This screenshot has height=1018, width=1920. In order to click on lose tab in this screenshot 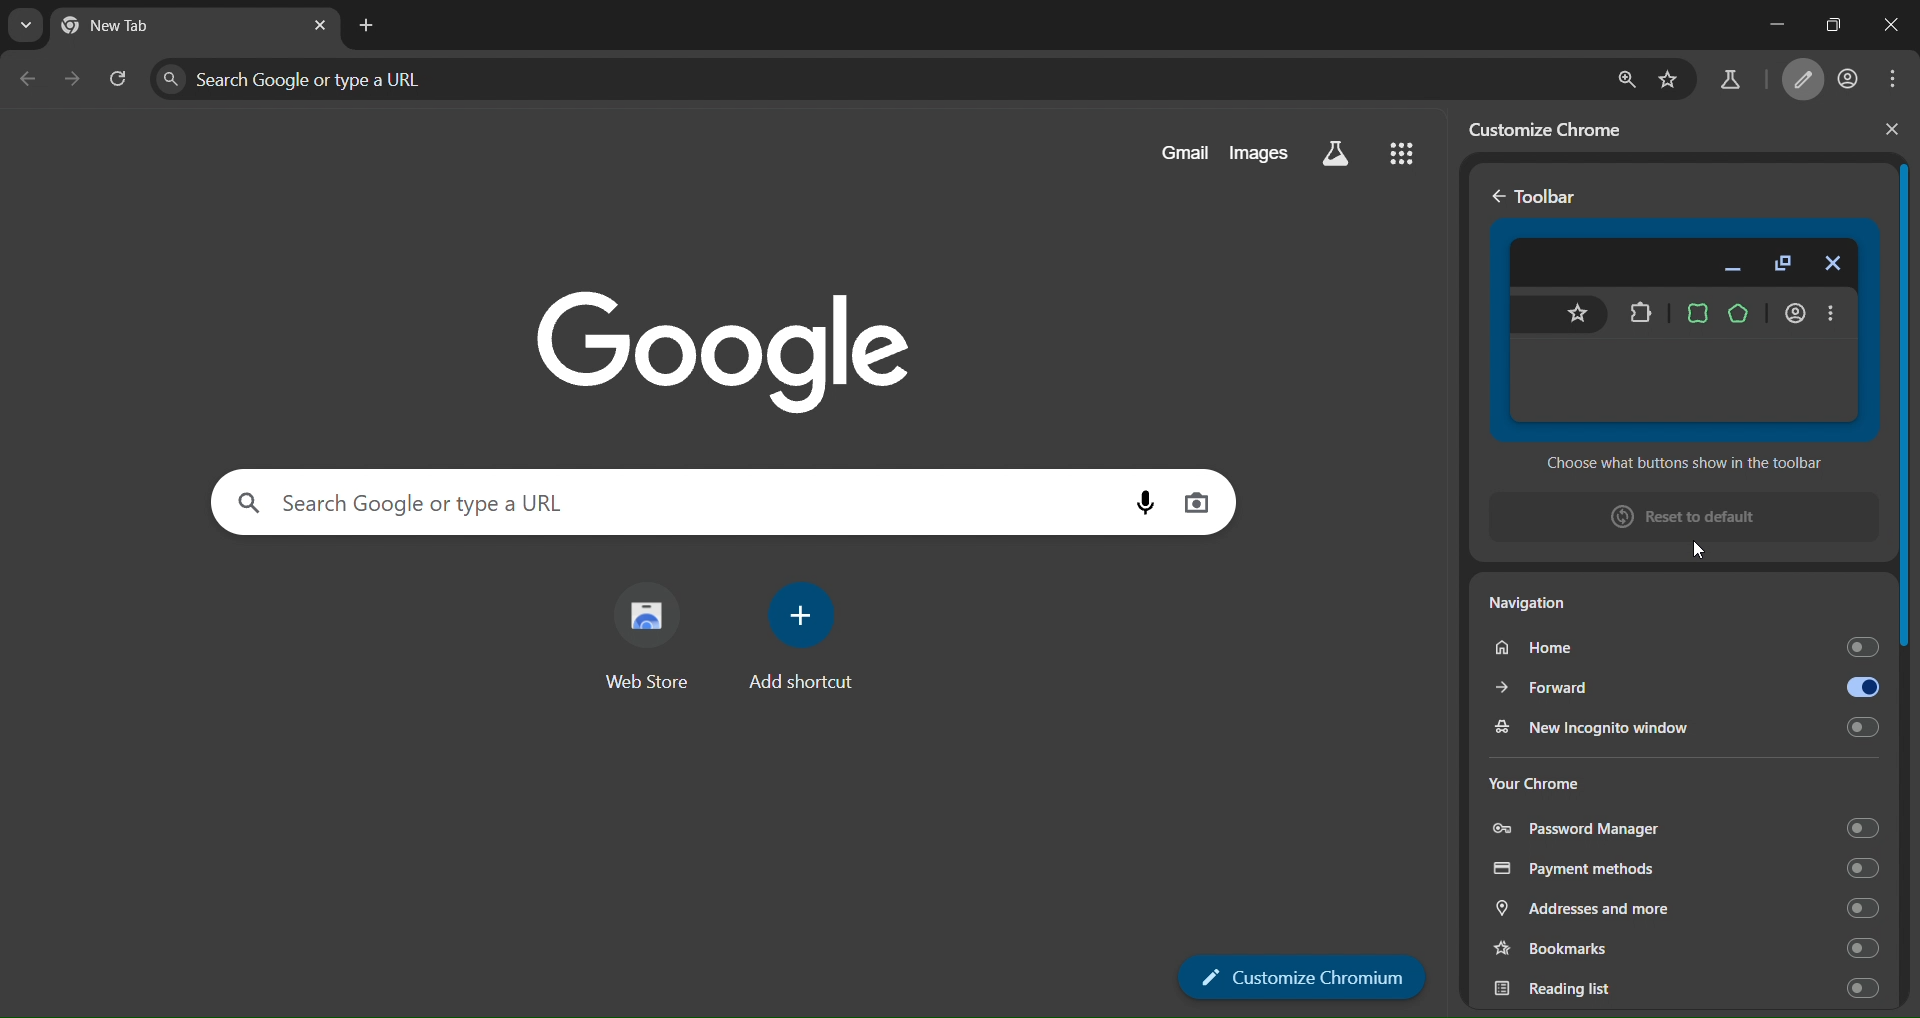, I will do `click(317, 26)`.